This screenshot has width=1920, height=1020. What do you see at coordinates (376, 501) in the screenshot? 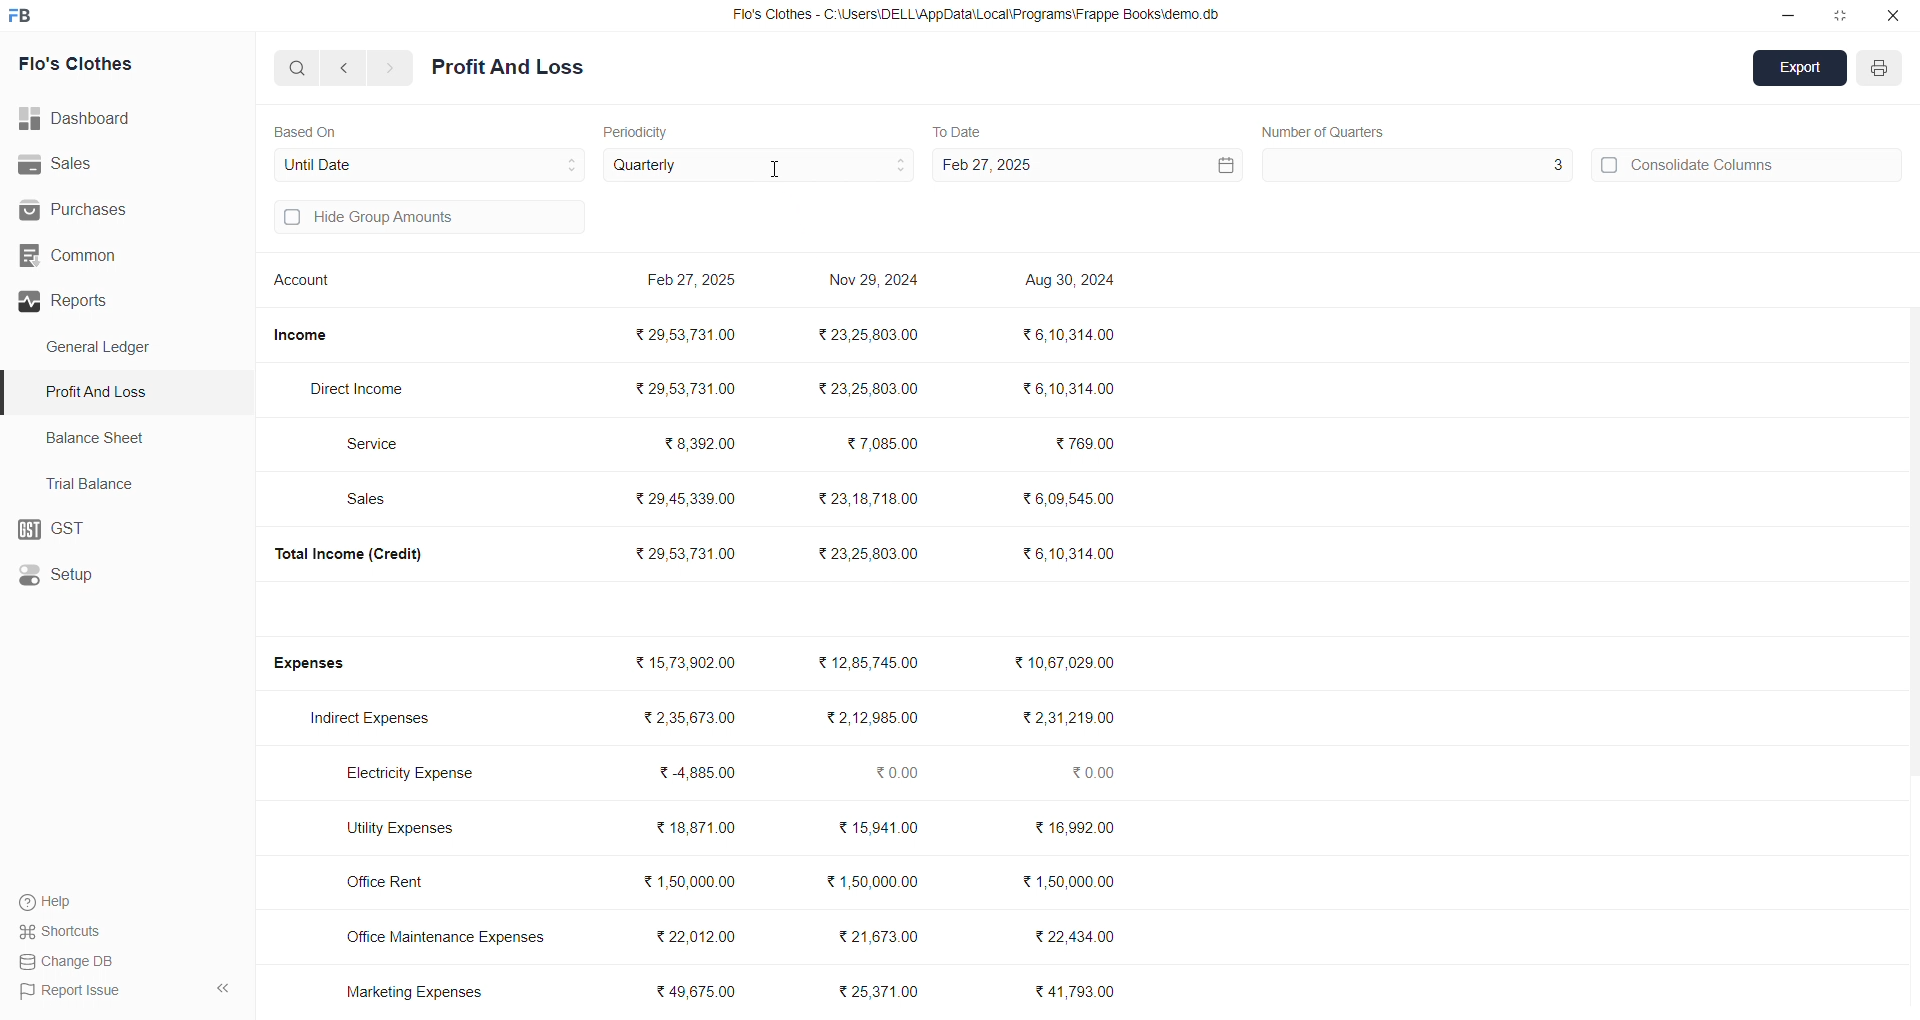
I see `Sales` at bounding box center [376, 501].